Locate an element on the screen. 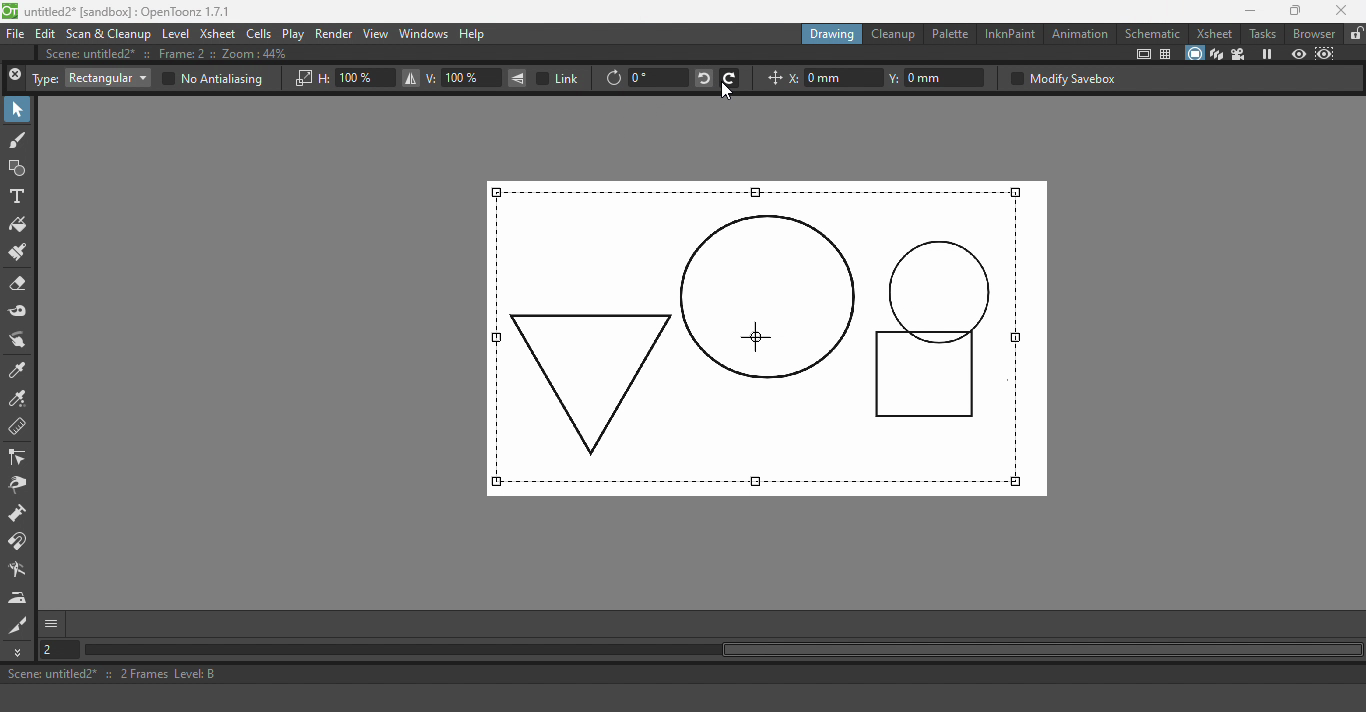 This screenshot has width=1366, height=712. Xsheet is located at coordinates (1213, 33).